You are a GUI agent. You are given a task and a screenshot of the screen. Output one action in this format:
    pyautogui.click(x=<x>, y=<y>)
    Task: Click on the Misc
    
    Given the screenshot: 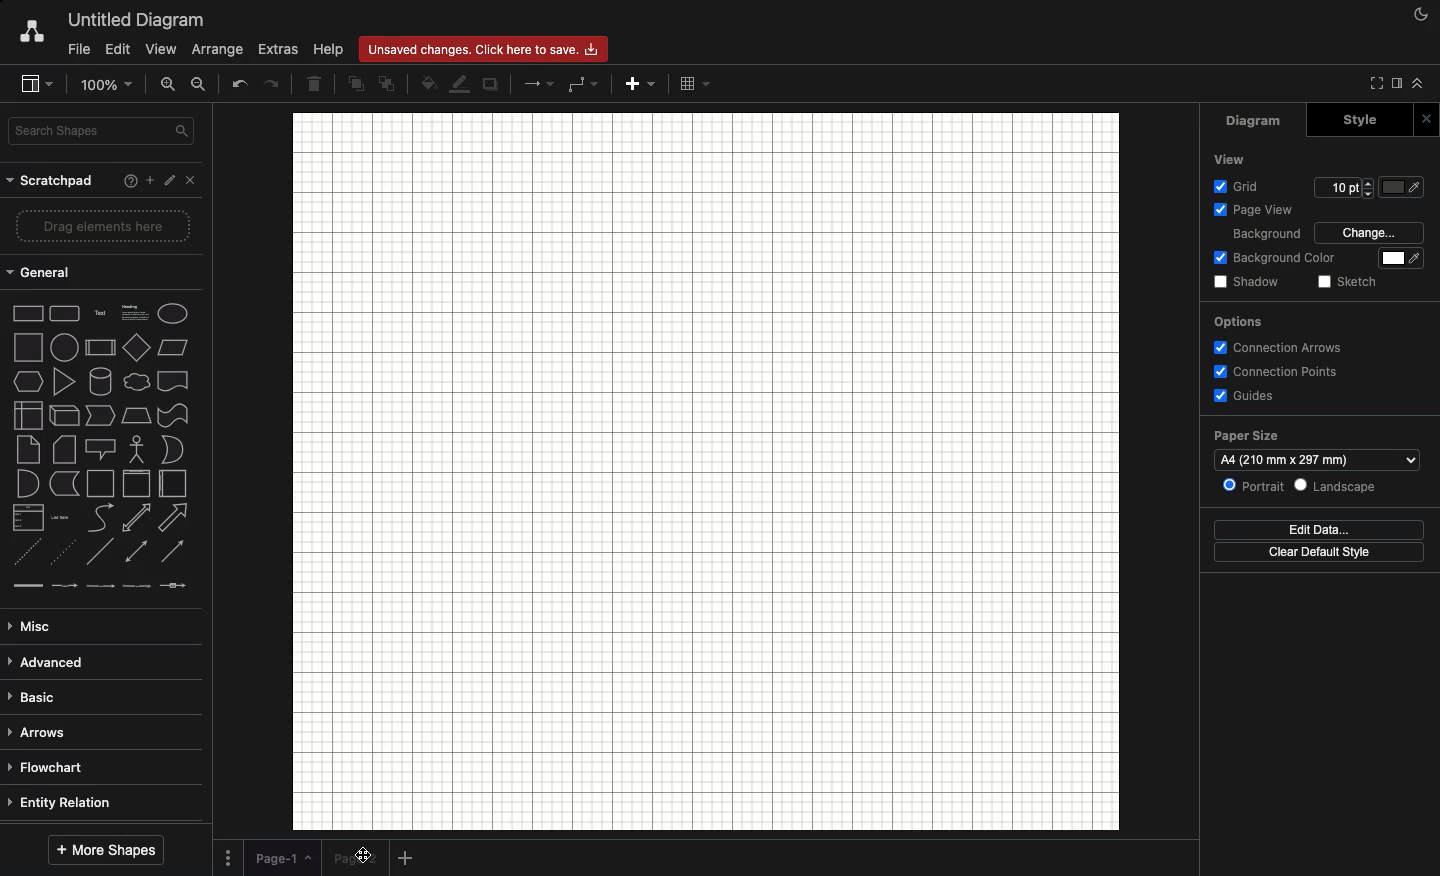 What is the action you would take?
    pyautogui.click(x=31, y=627)
    